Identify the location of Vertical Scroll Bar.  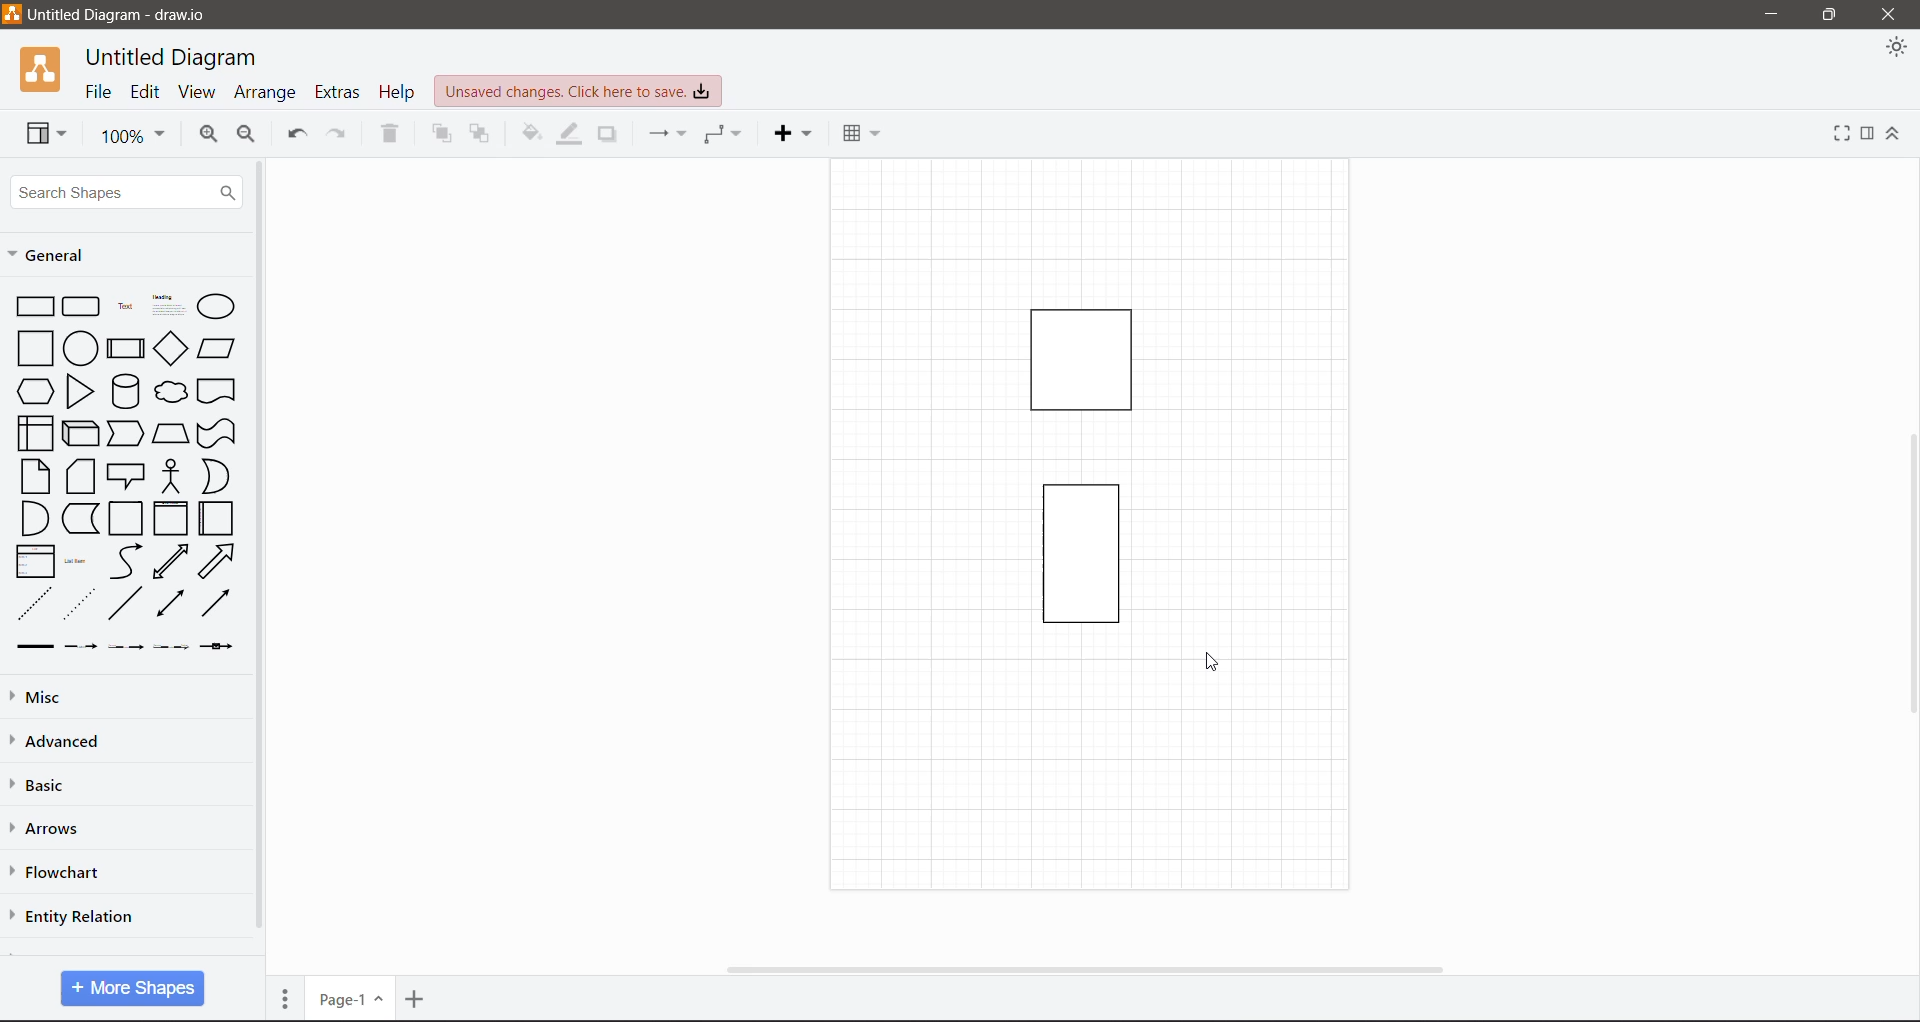
(1908, 575).